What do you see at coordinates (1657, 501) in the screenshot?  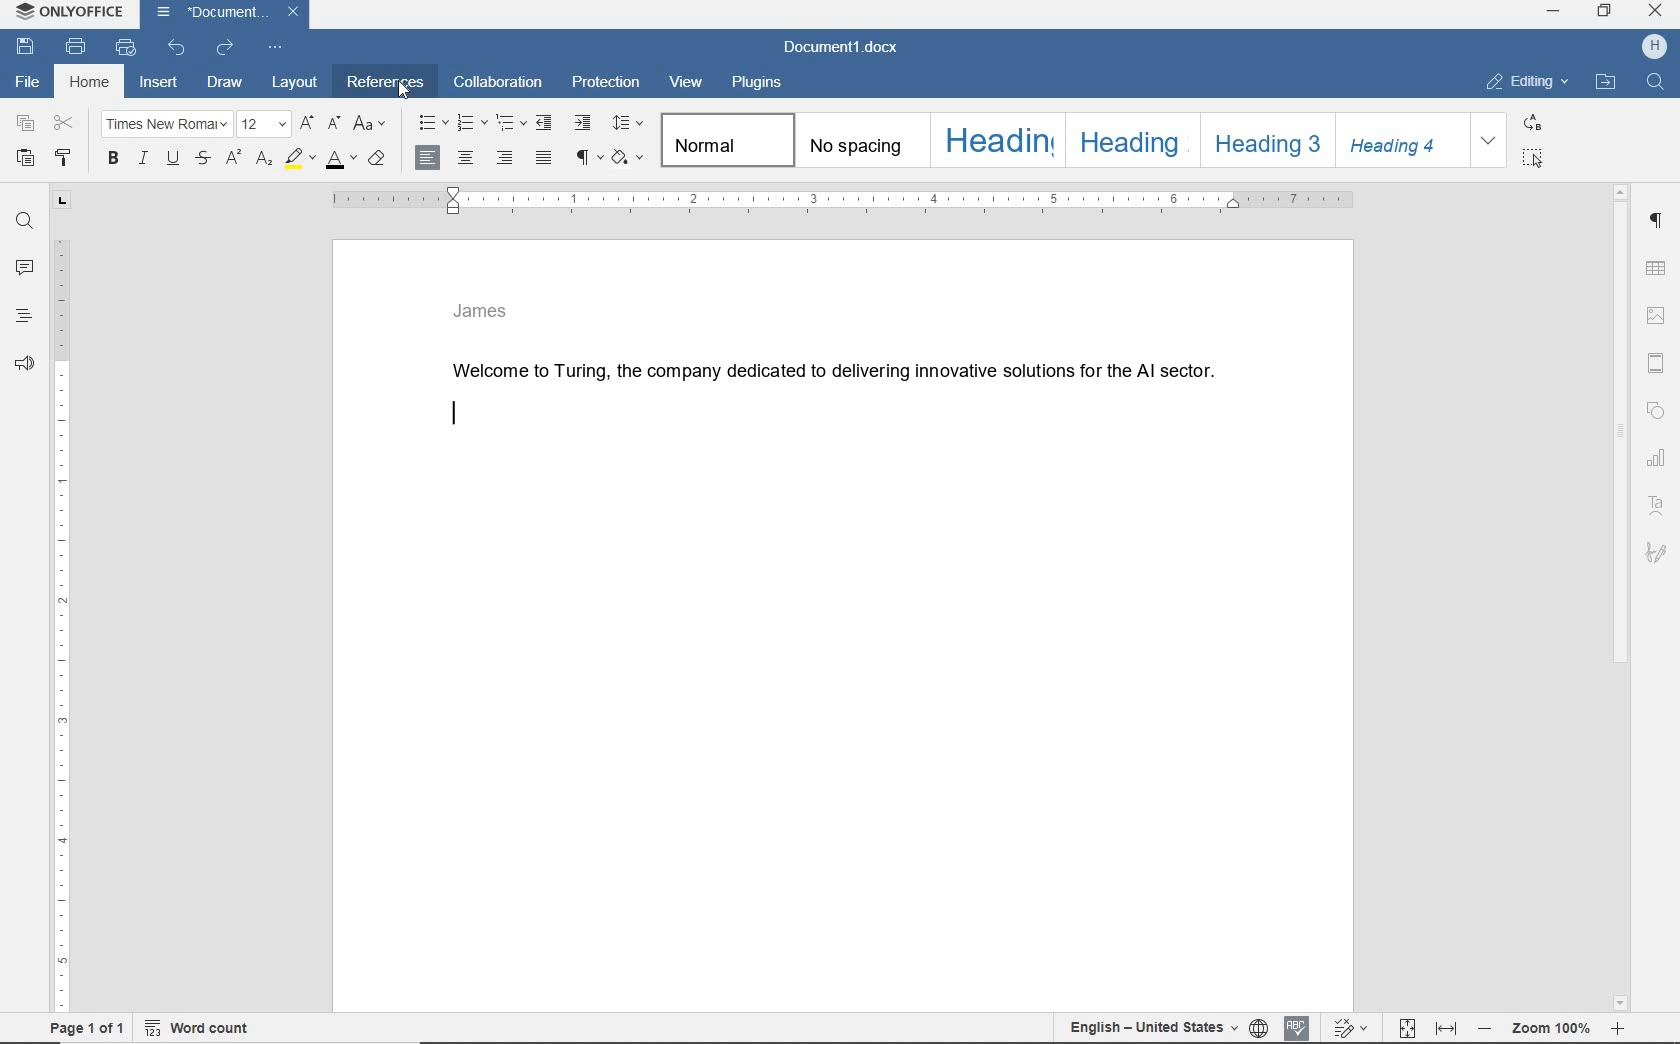 I see `text art` at bounding box center [1657, 501].